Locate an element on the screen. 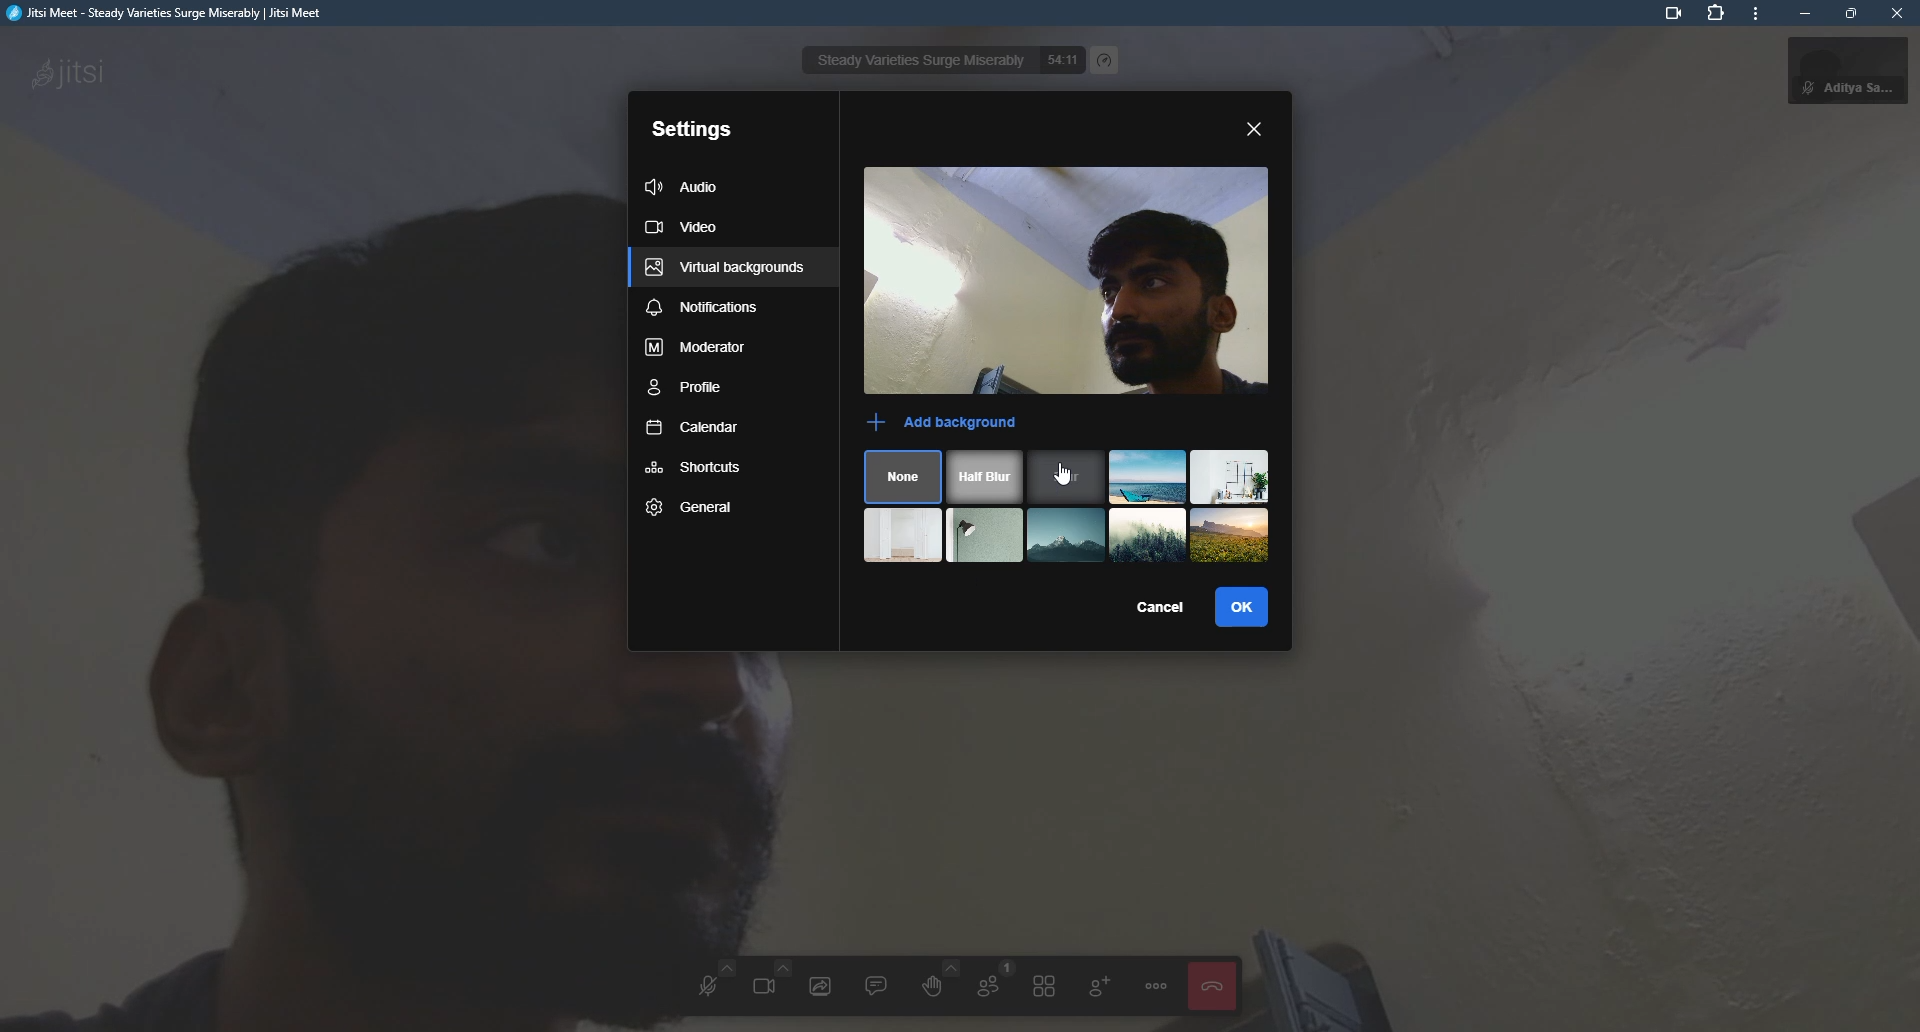 The width and height of the screenshot is (1920, 1032). notifications is located at coordinates (702, 310).